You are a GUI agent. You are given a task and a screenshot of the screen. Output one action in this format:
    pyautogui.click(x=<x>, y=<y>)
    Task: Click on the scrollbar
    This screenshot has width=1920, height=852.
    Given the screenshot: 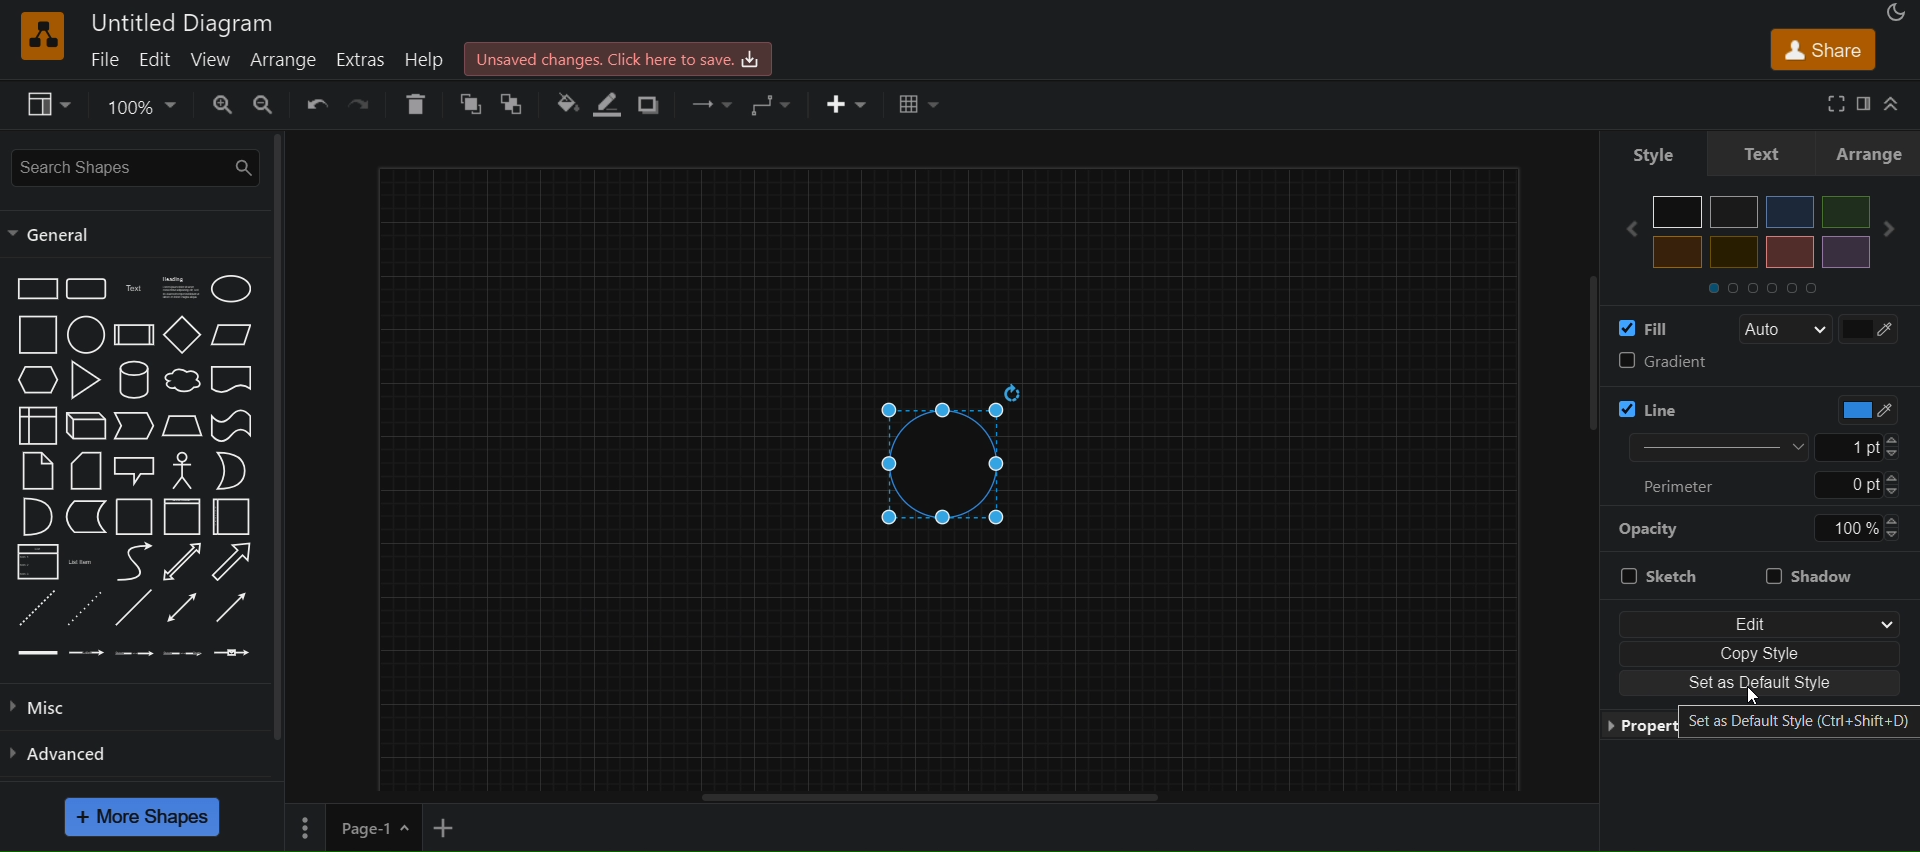 What is the action you would take?
    pyautogui.click(x=285, y=441)
    